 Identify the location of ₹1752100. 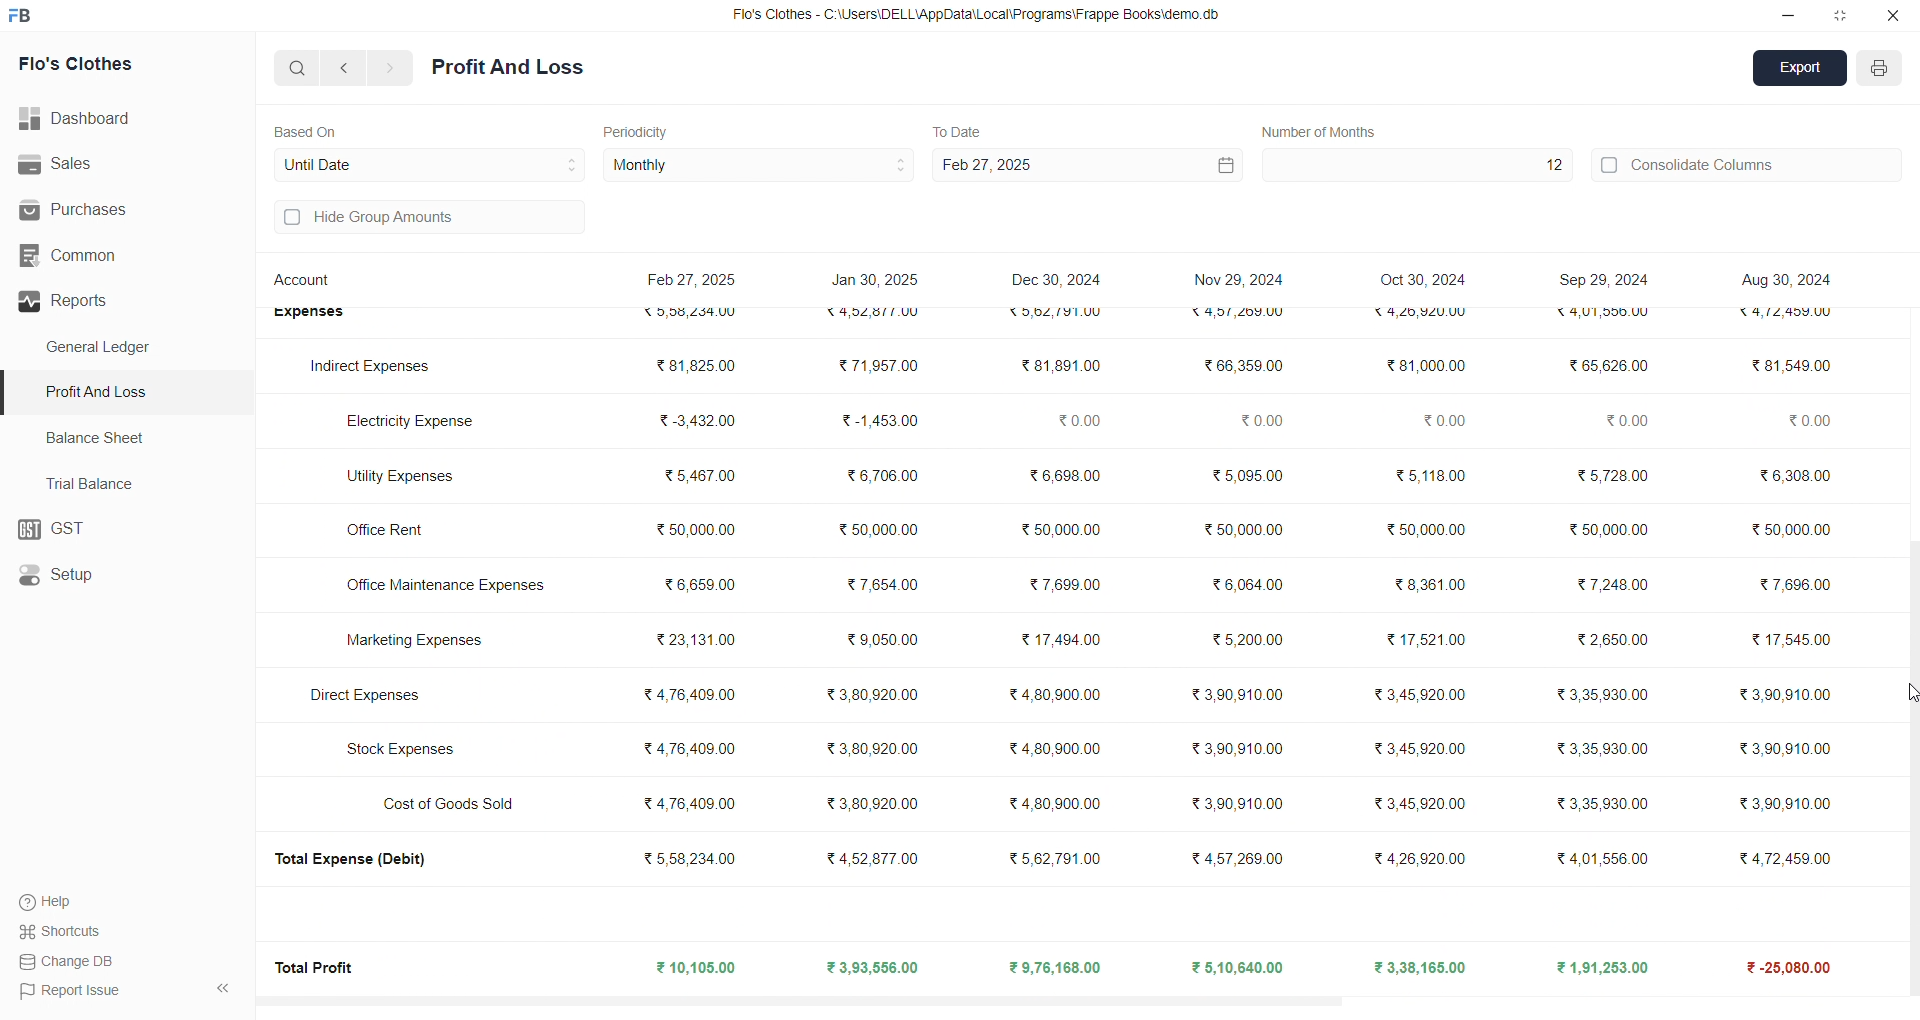
(1429, 640).